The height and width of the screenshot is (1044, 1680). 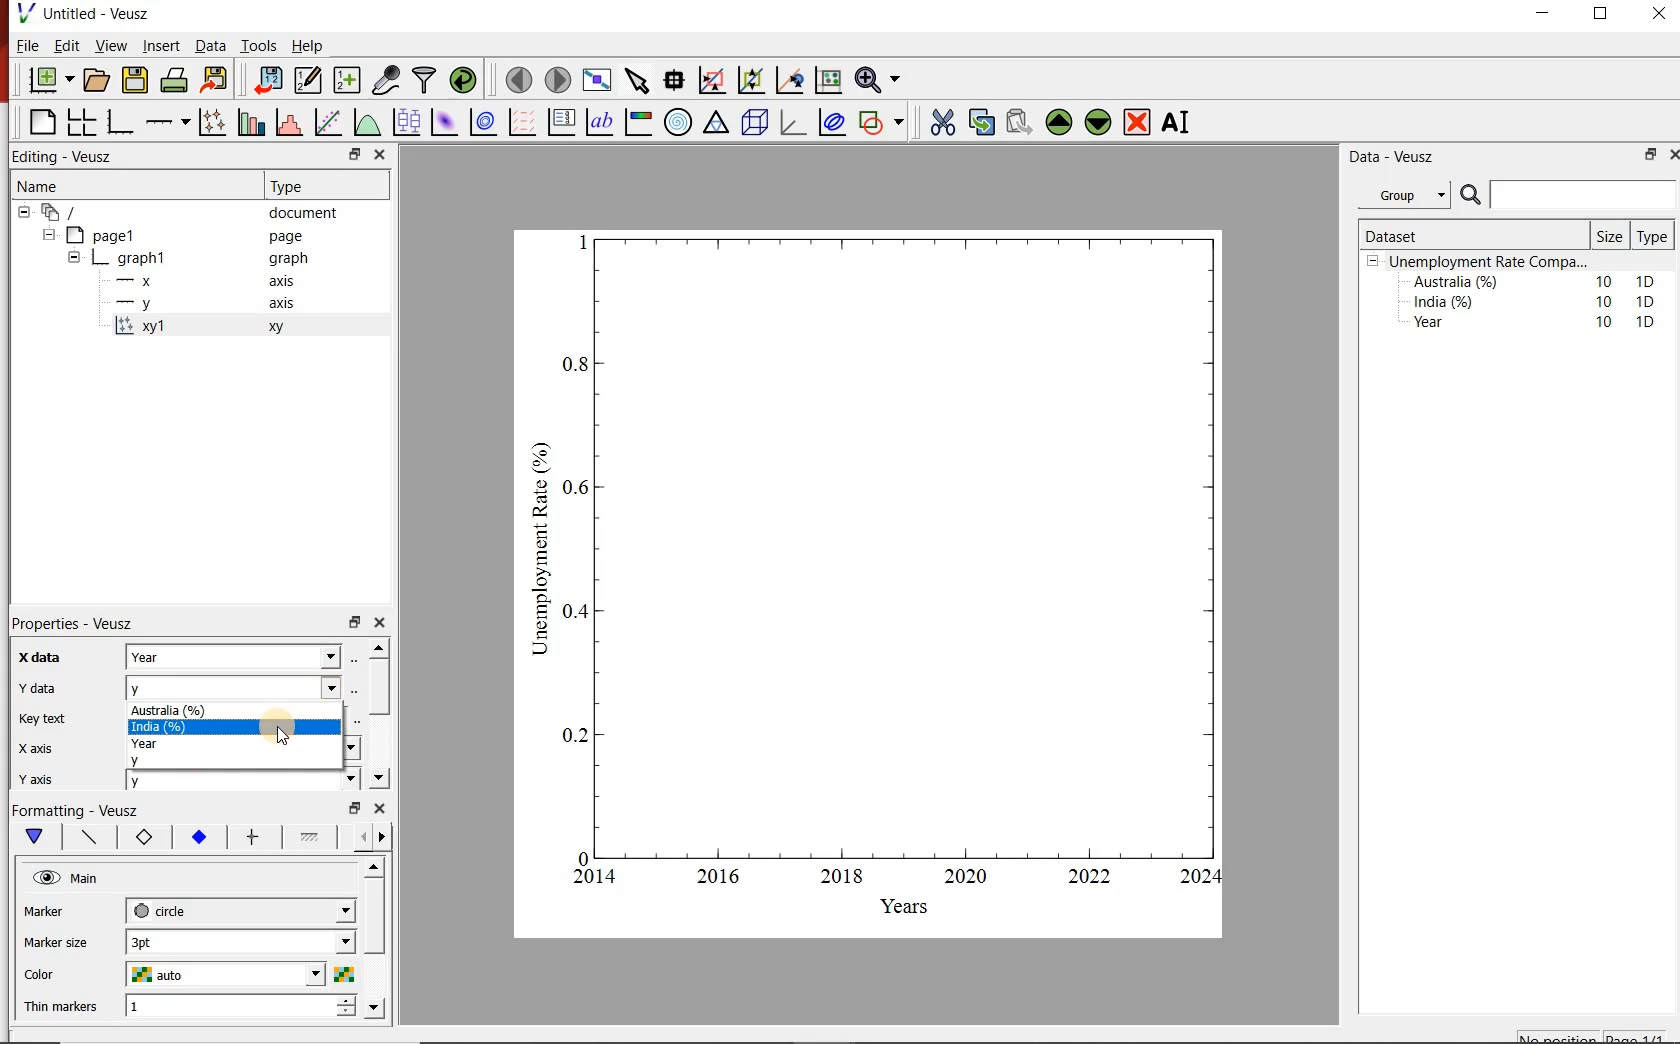 What do you see at coordinates (235, 760) in the screenshot?
I see `y` at bounding box center [235, 760].